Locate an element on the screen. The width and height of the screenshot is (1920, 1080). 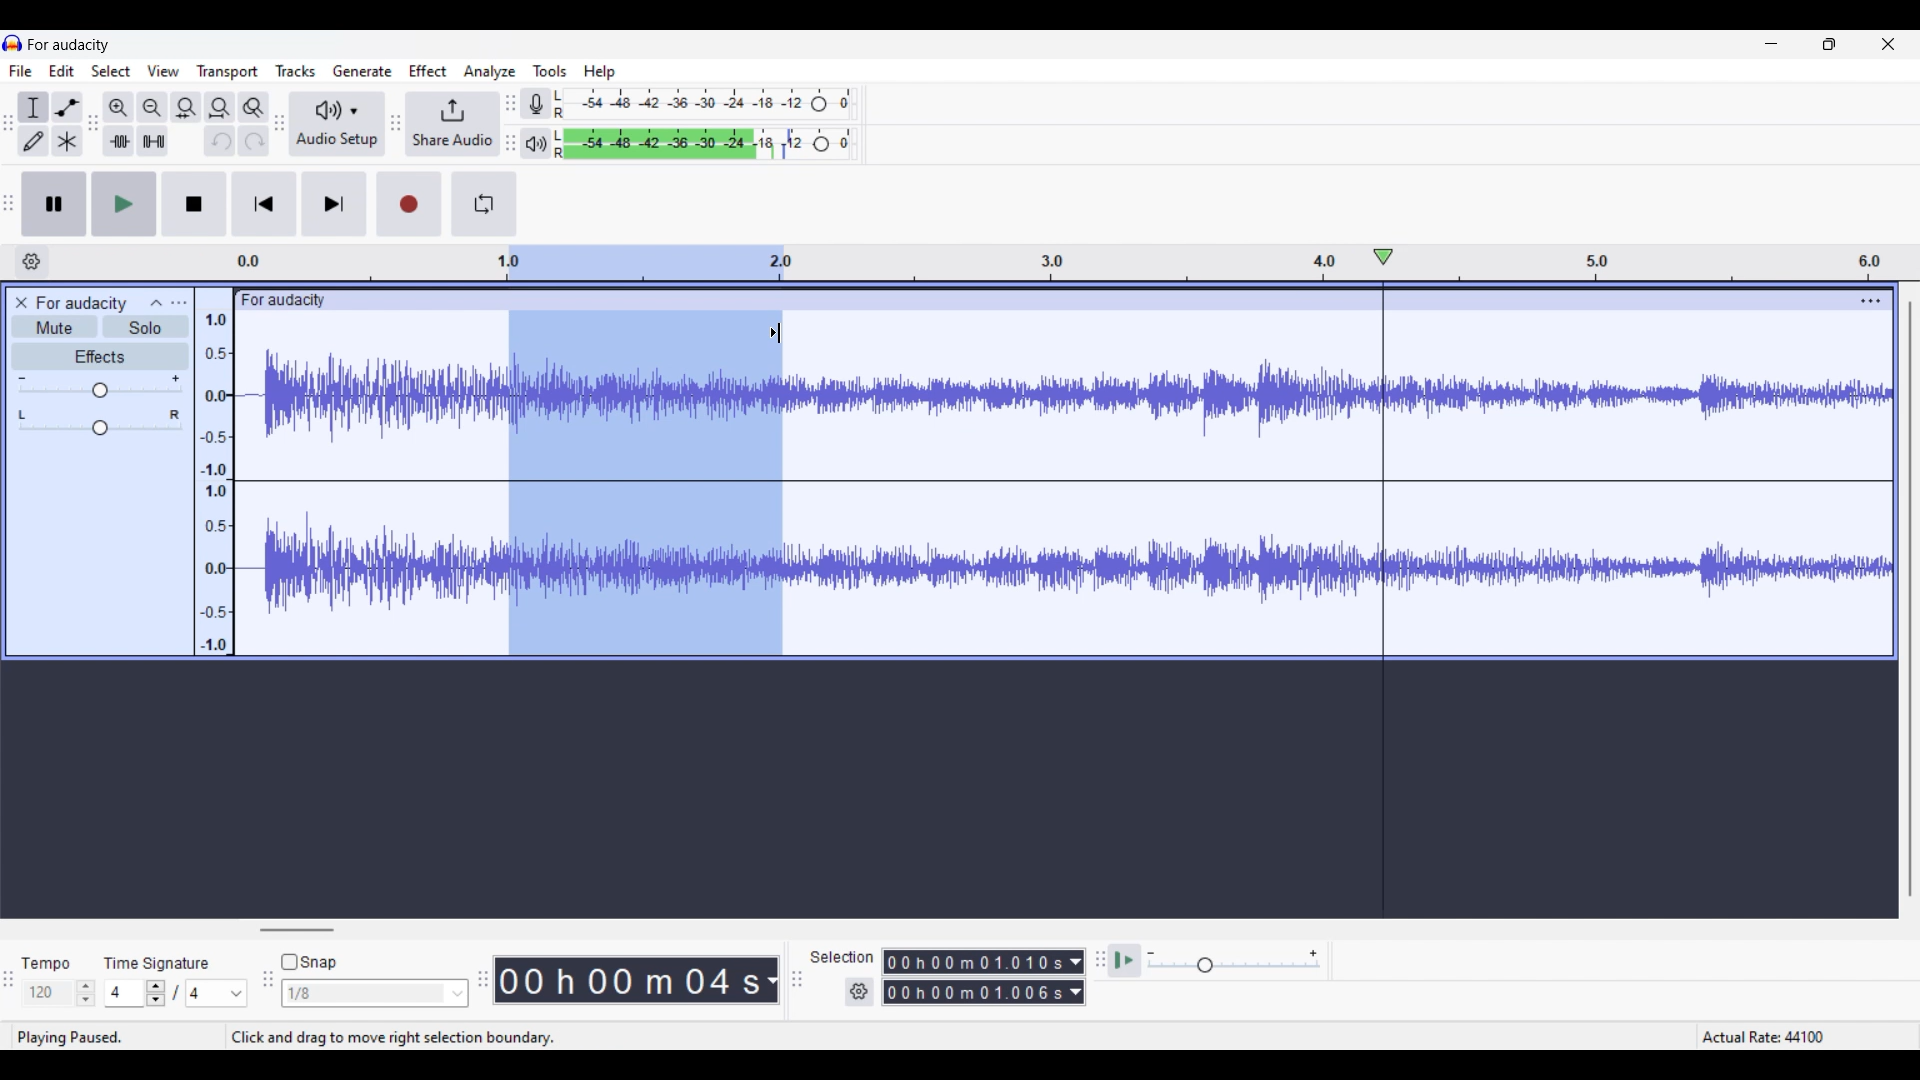
Zoom in is located at coordinates (119, 108).